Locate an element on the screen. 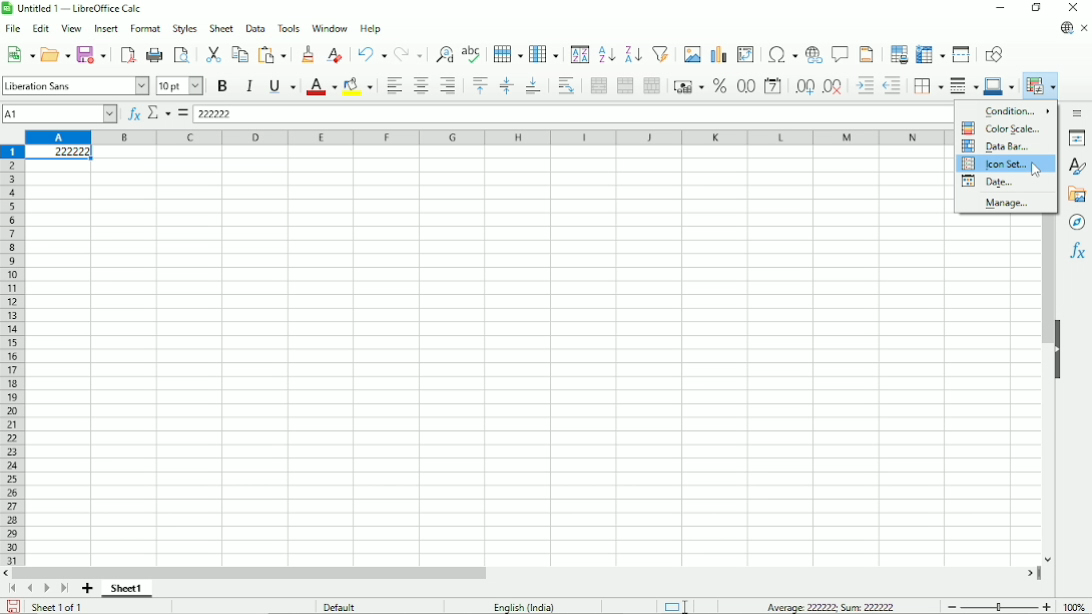  Horizontal scrollbar is located at coordinates (254, 572).